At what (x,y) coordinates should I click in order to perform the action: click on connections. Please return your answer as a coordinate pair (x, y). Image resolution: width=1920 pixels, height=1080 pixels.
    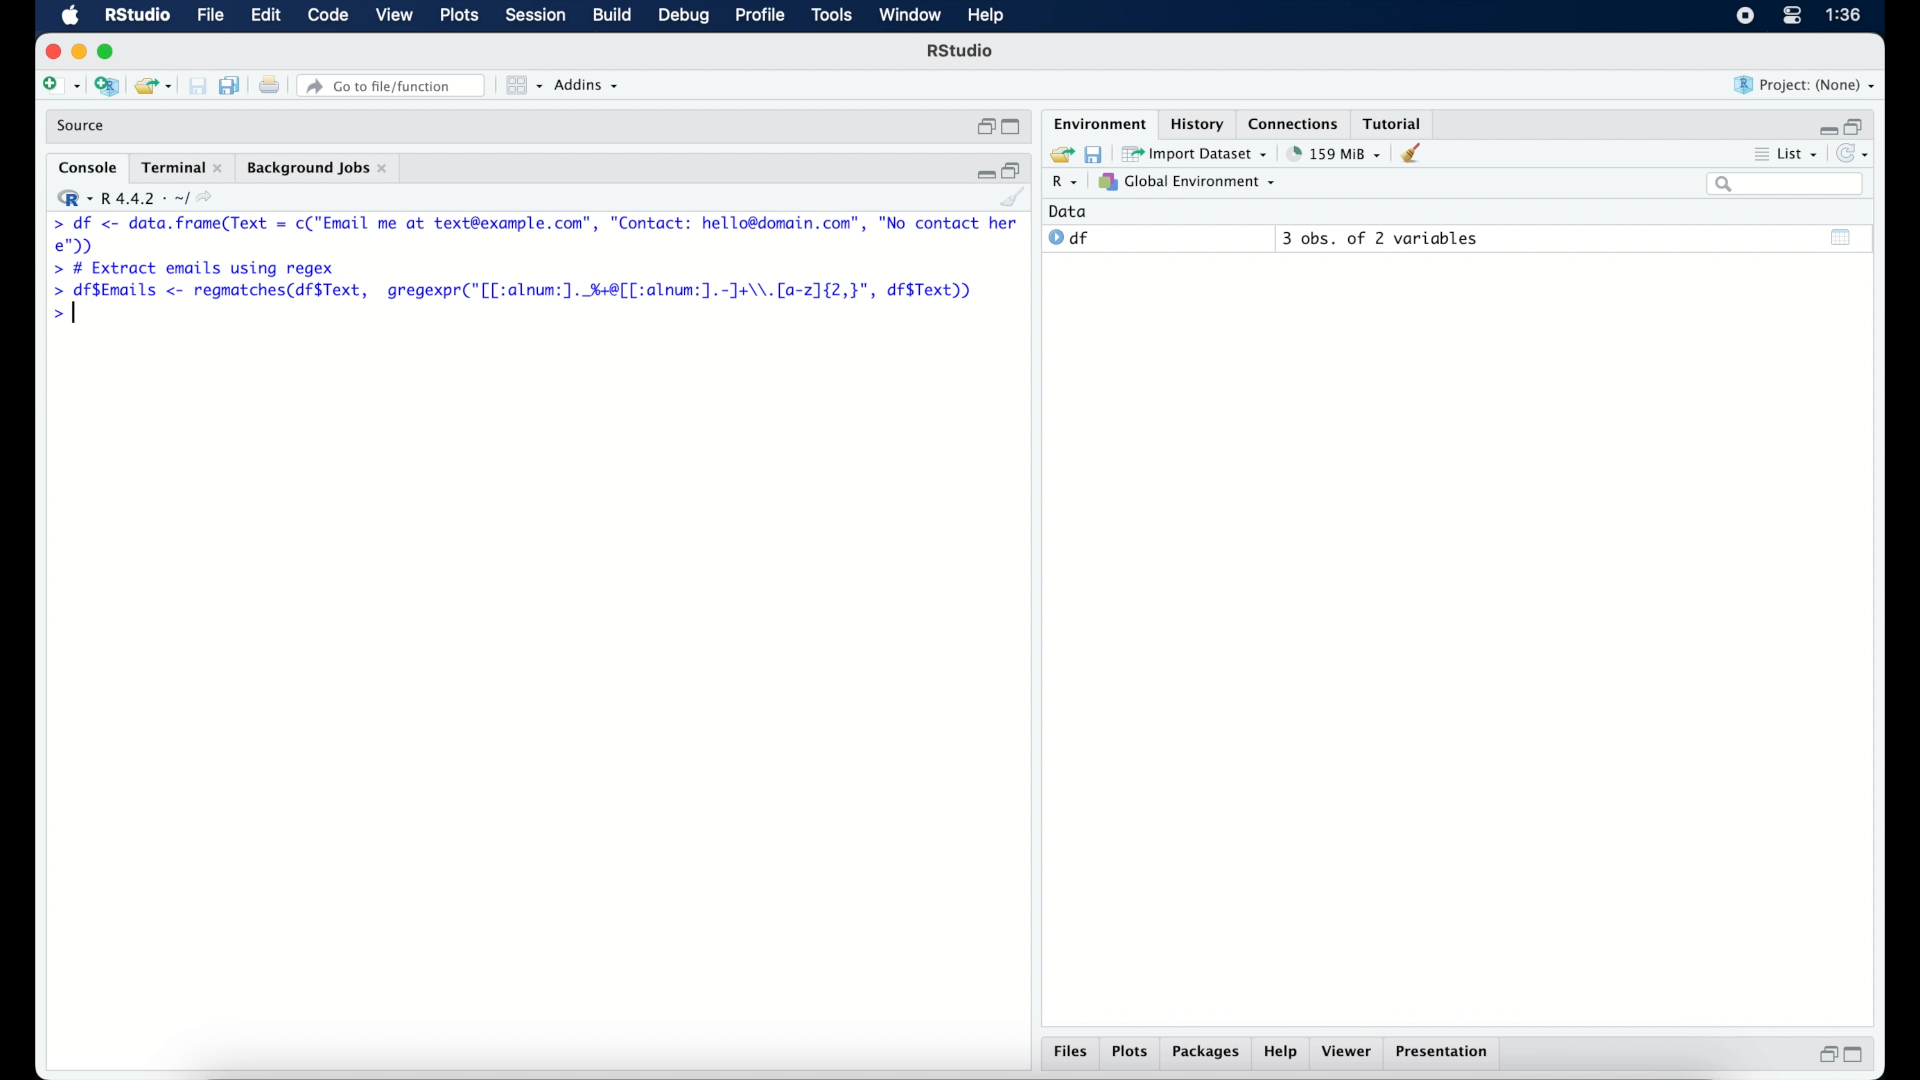
    Looking at the image, I should click on (1296, 123).